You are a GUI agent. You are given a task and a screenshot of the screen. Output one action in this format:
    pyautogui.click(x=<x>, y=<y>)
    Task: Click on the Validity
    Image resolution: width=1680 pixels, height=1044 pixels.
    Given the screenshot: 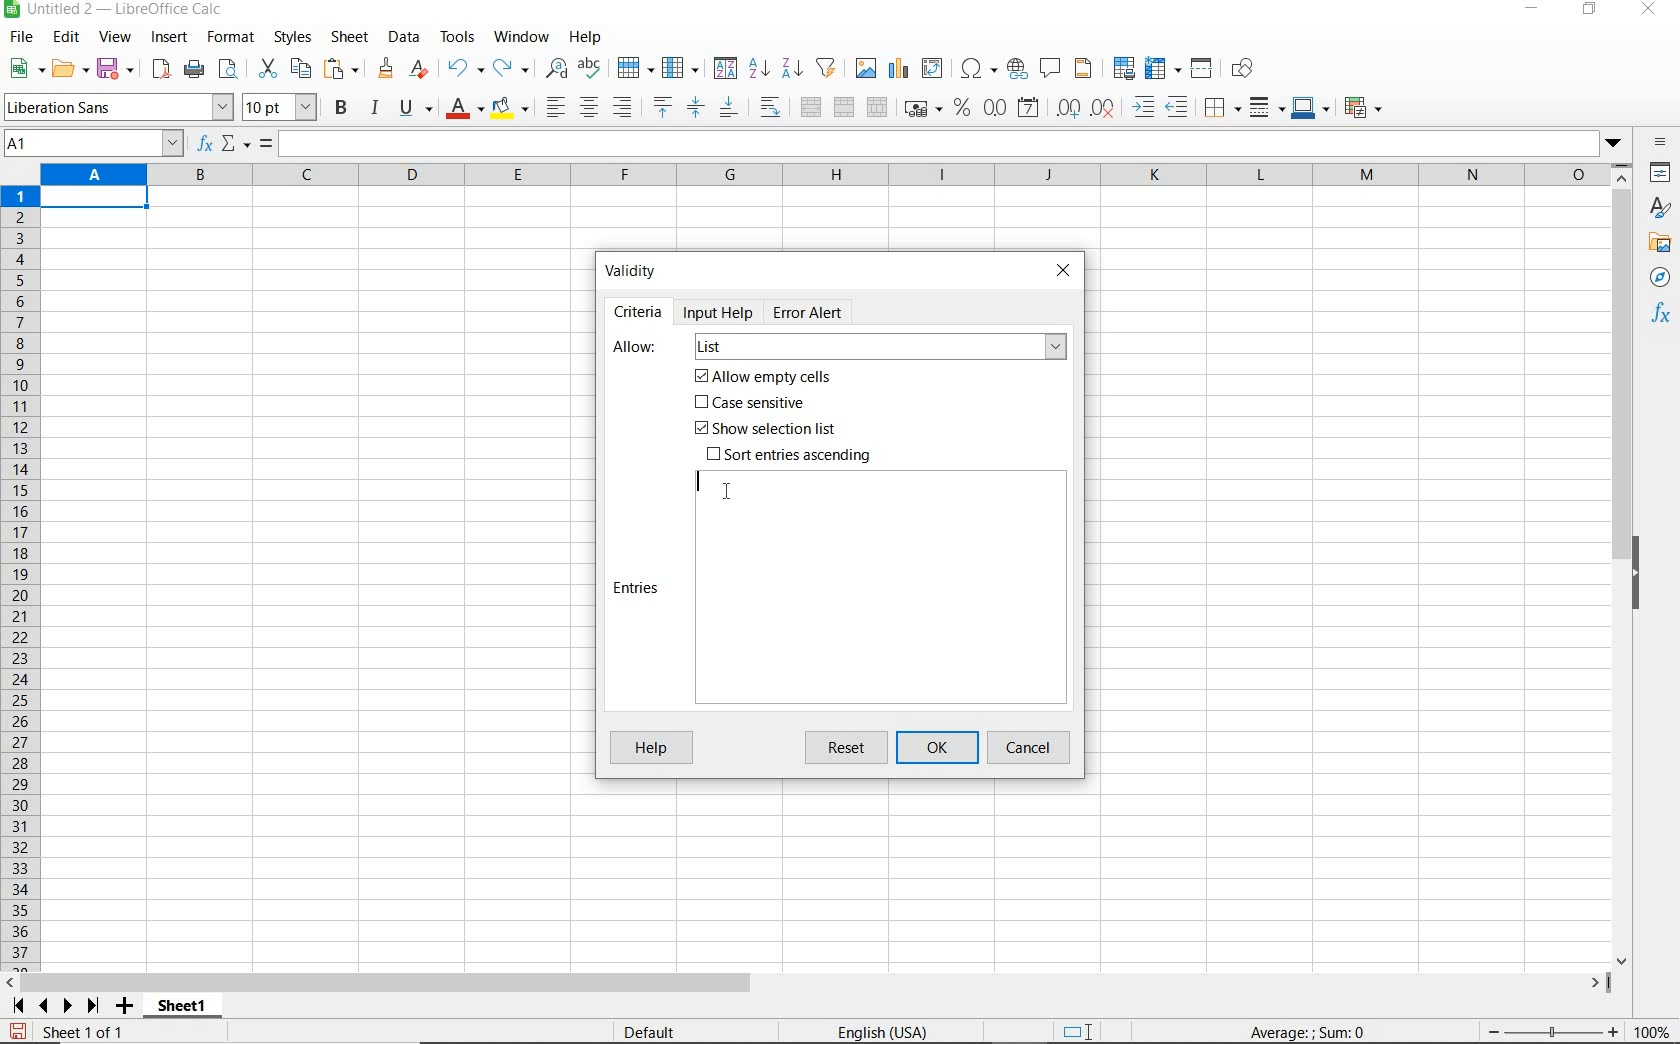 What is the action you would take?
    pyautogui.click(x=632, y=269)
    